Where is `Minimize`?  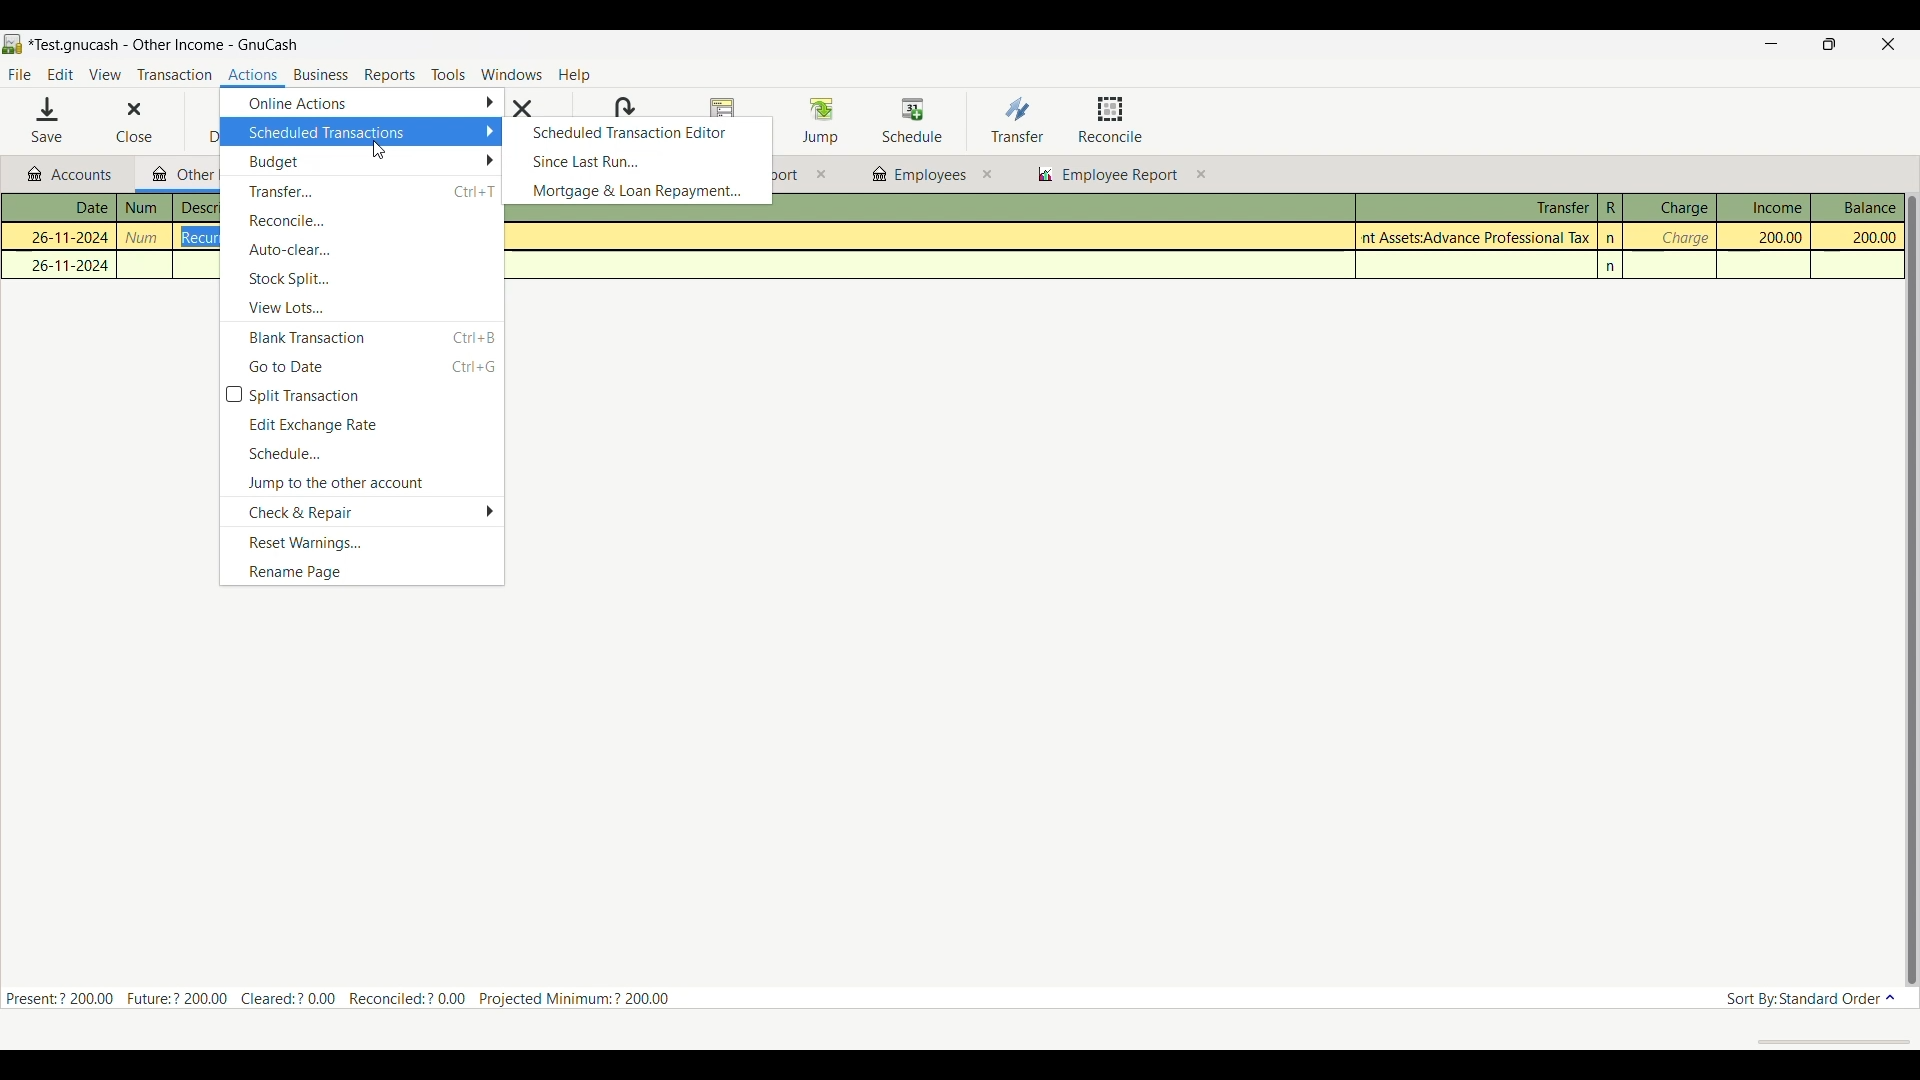 Minimize is located at coordinates (1764, 45).